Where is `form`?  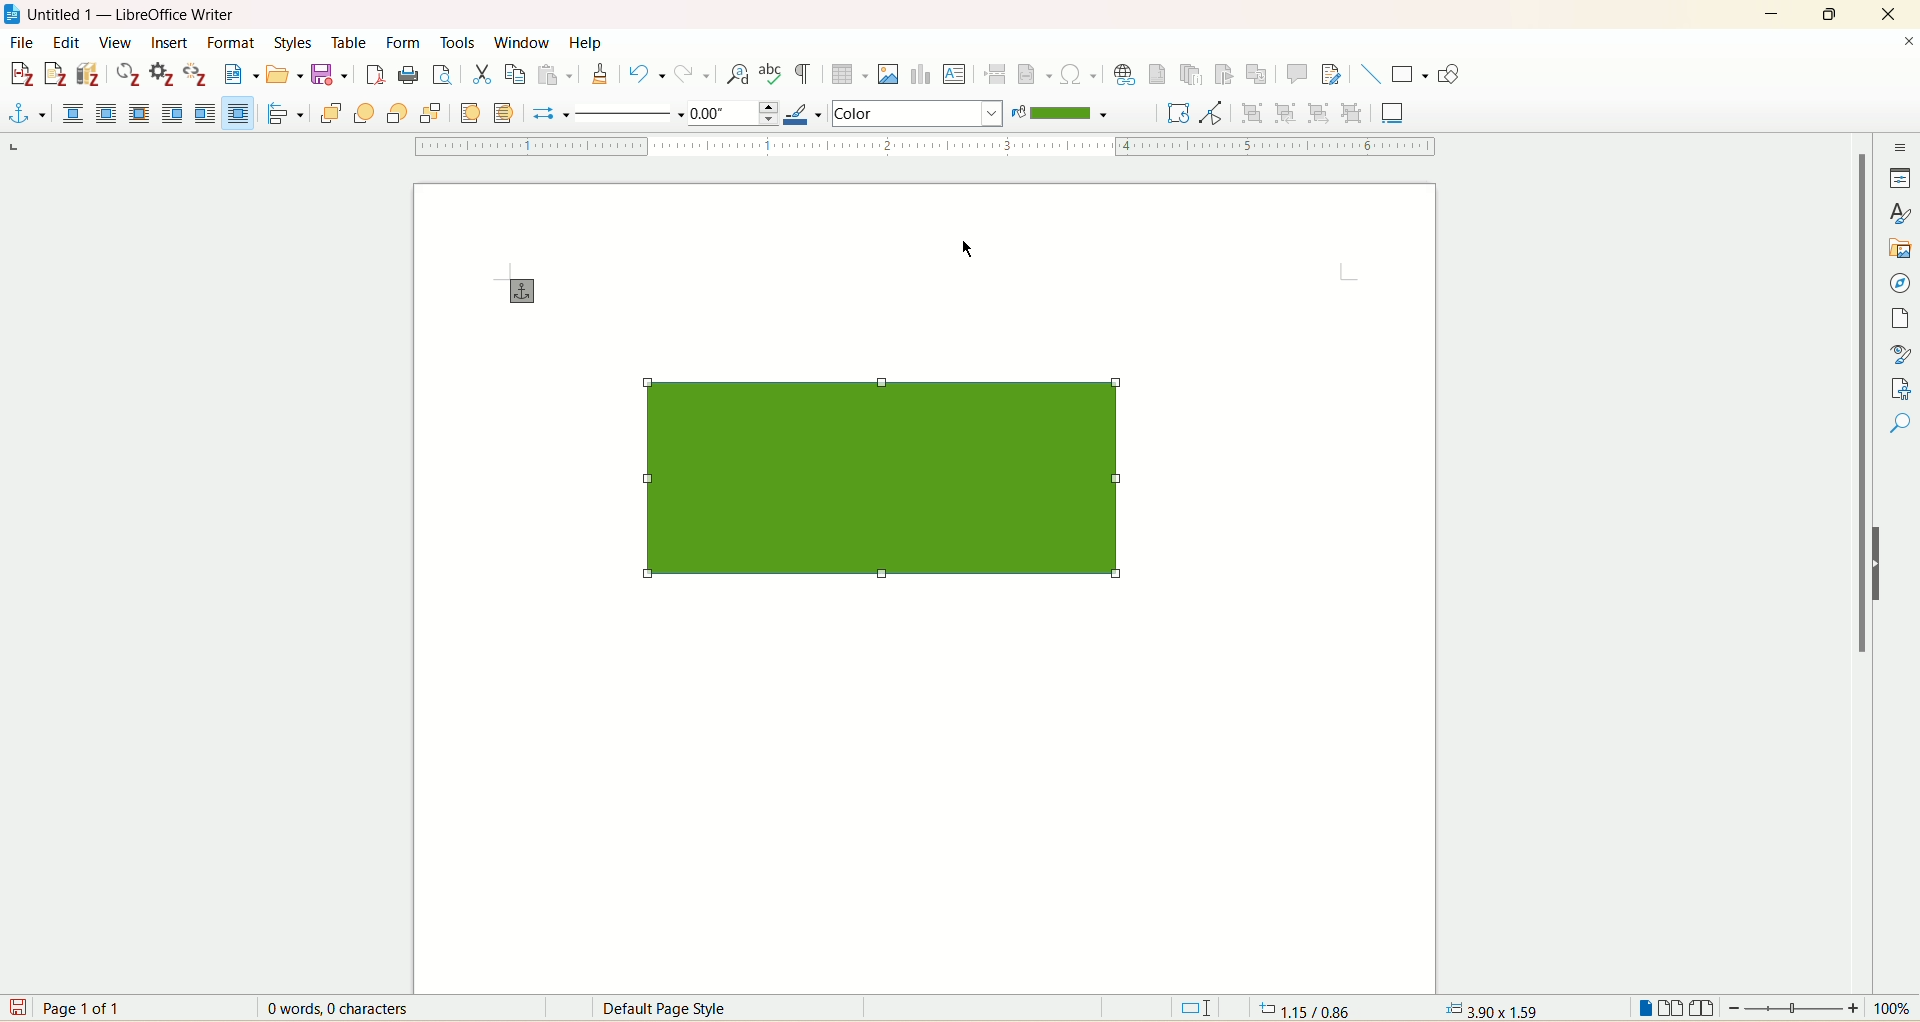
form is located at coordinates (405, 42).